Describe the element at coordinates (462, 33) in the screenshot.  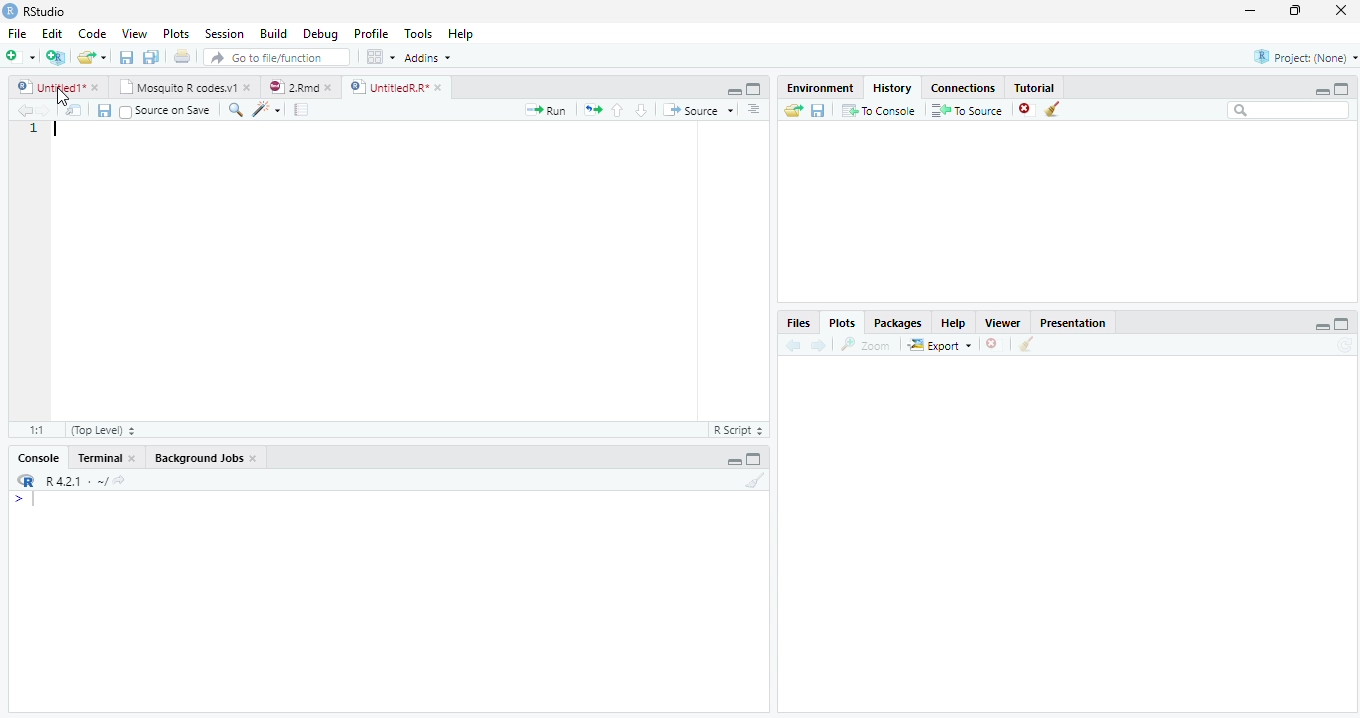
I see `Help` at that location.